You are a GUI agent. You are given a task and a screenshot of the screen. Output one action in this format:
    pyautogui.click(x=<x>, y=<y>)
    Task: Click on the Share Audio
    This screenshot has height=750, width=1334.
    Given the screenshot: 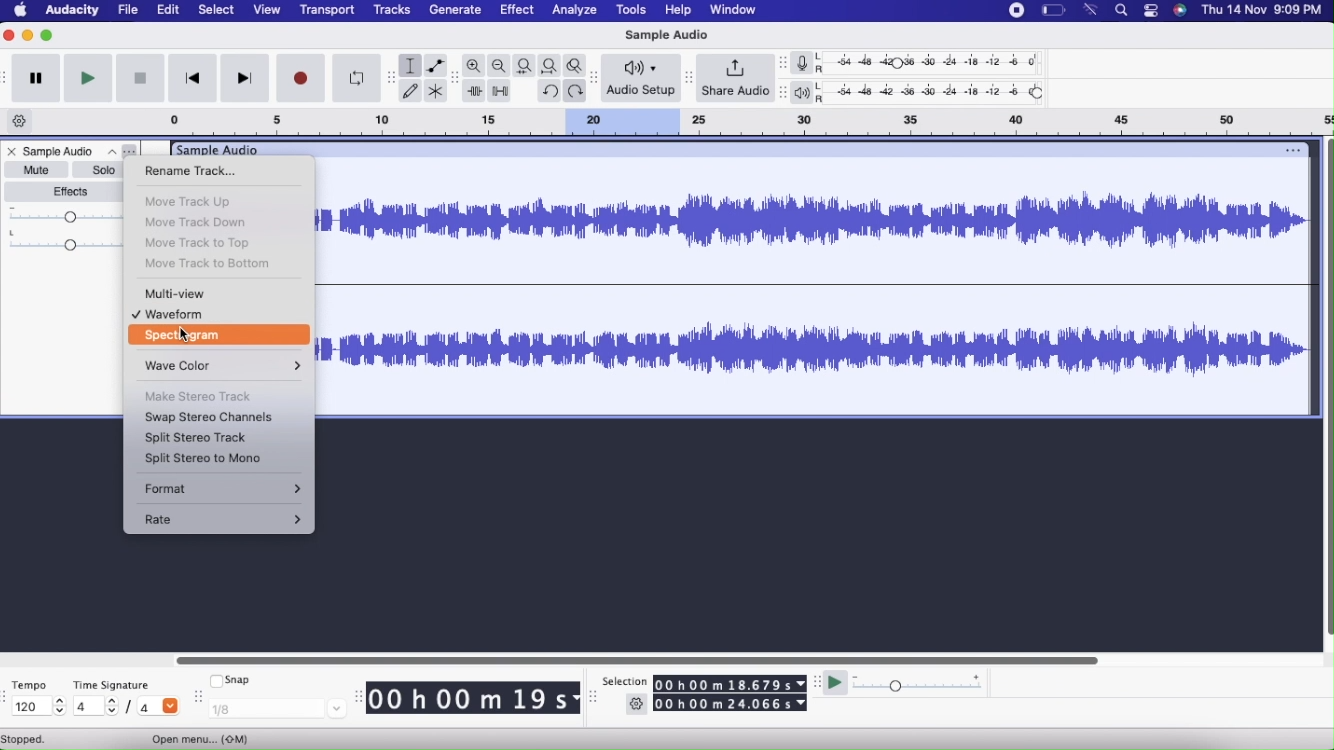 What is the action you would take?
    pyautogui.click(x=737, y=77)
    